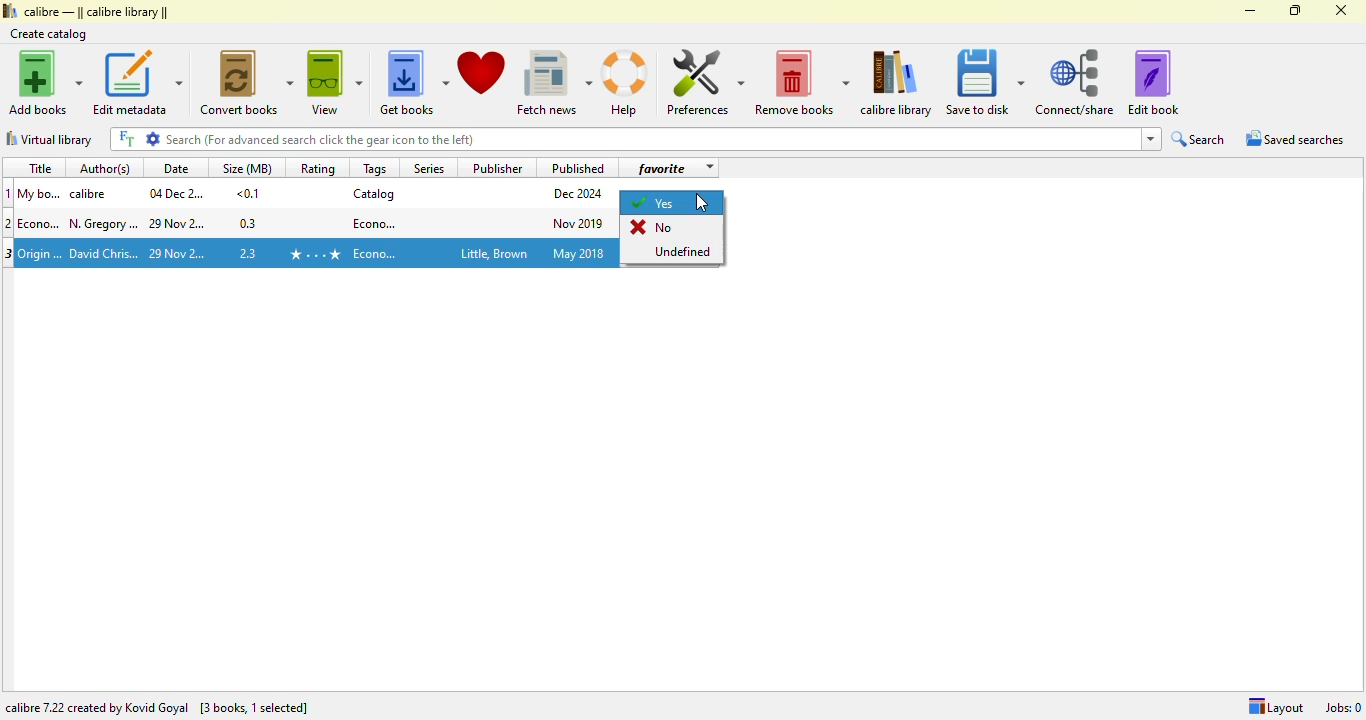 The image size is (1366, 720). I want to click on date, so click(178, 225).